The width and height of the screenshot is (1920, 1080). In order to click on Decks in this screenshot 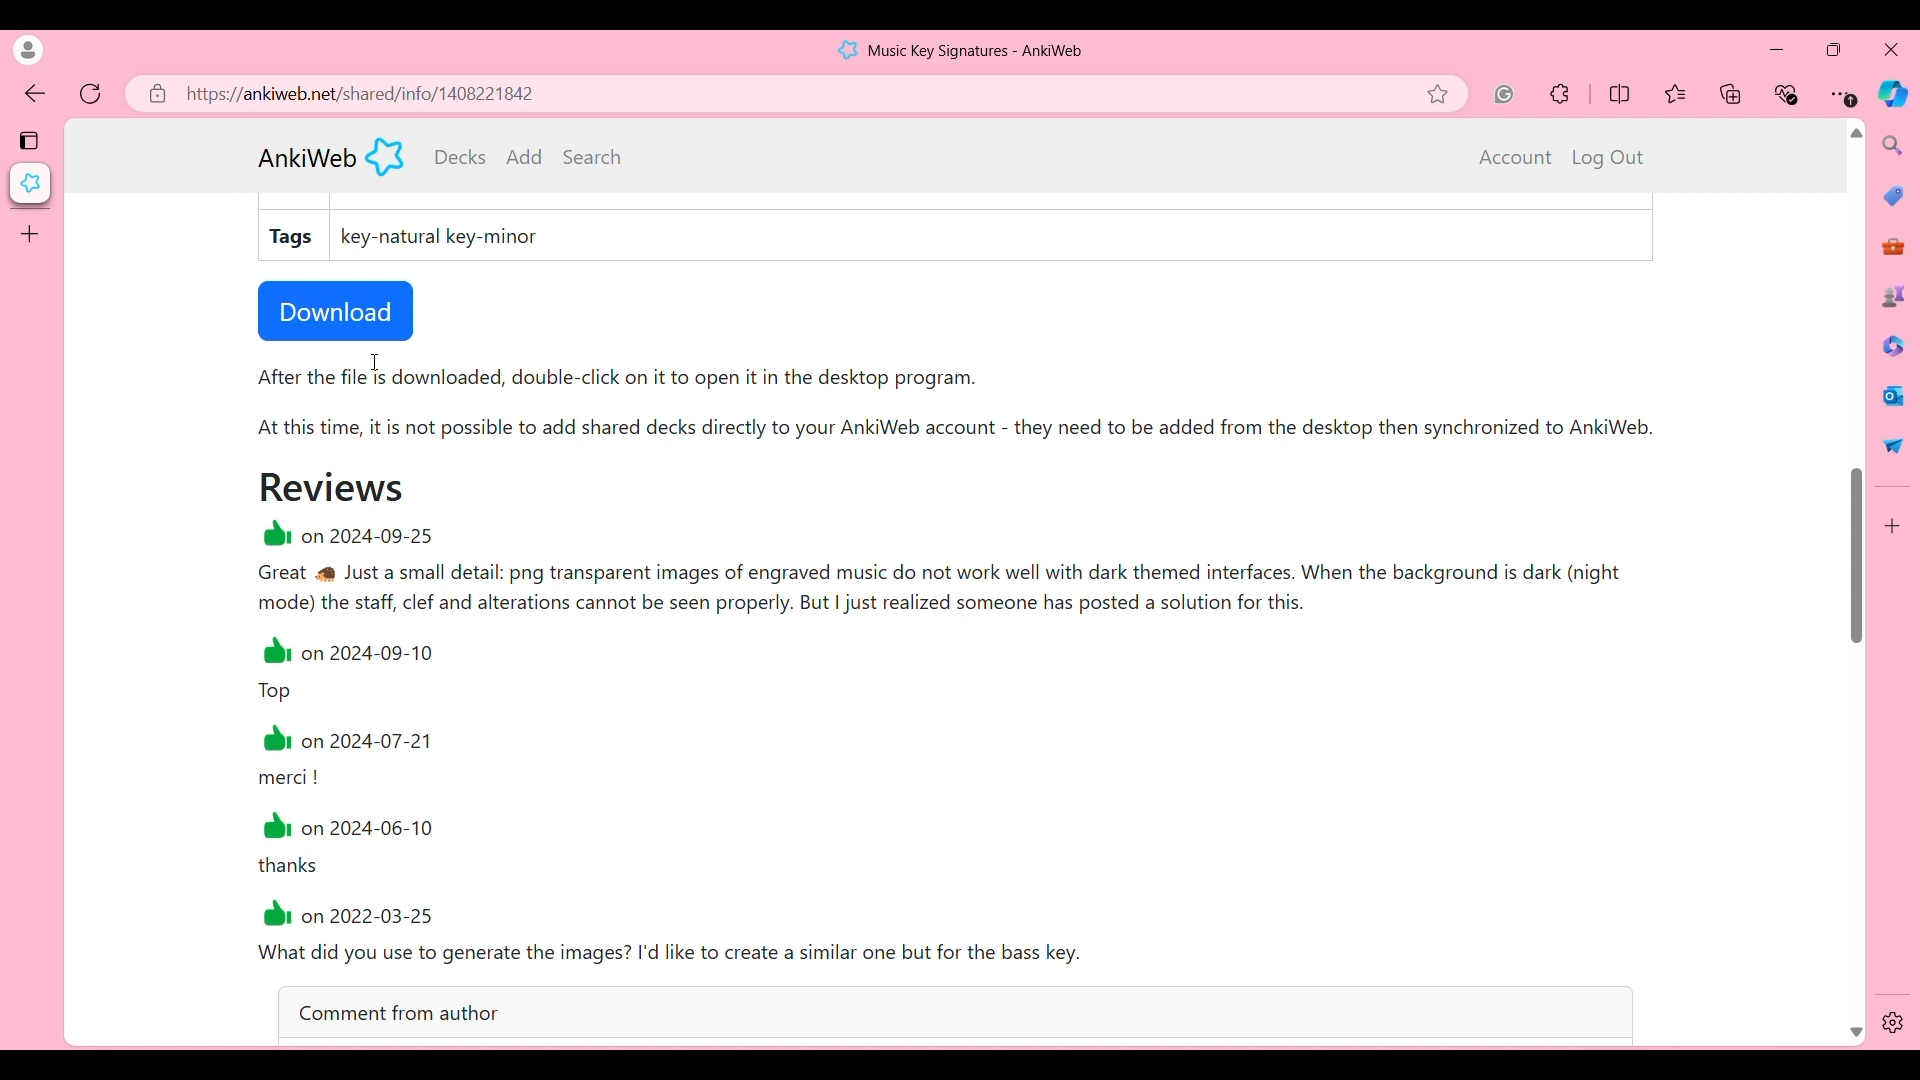, I will do `click(461, 157)`.